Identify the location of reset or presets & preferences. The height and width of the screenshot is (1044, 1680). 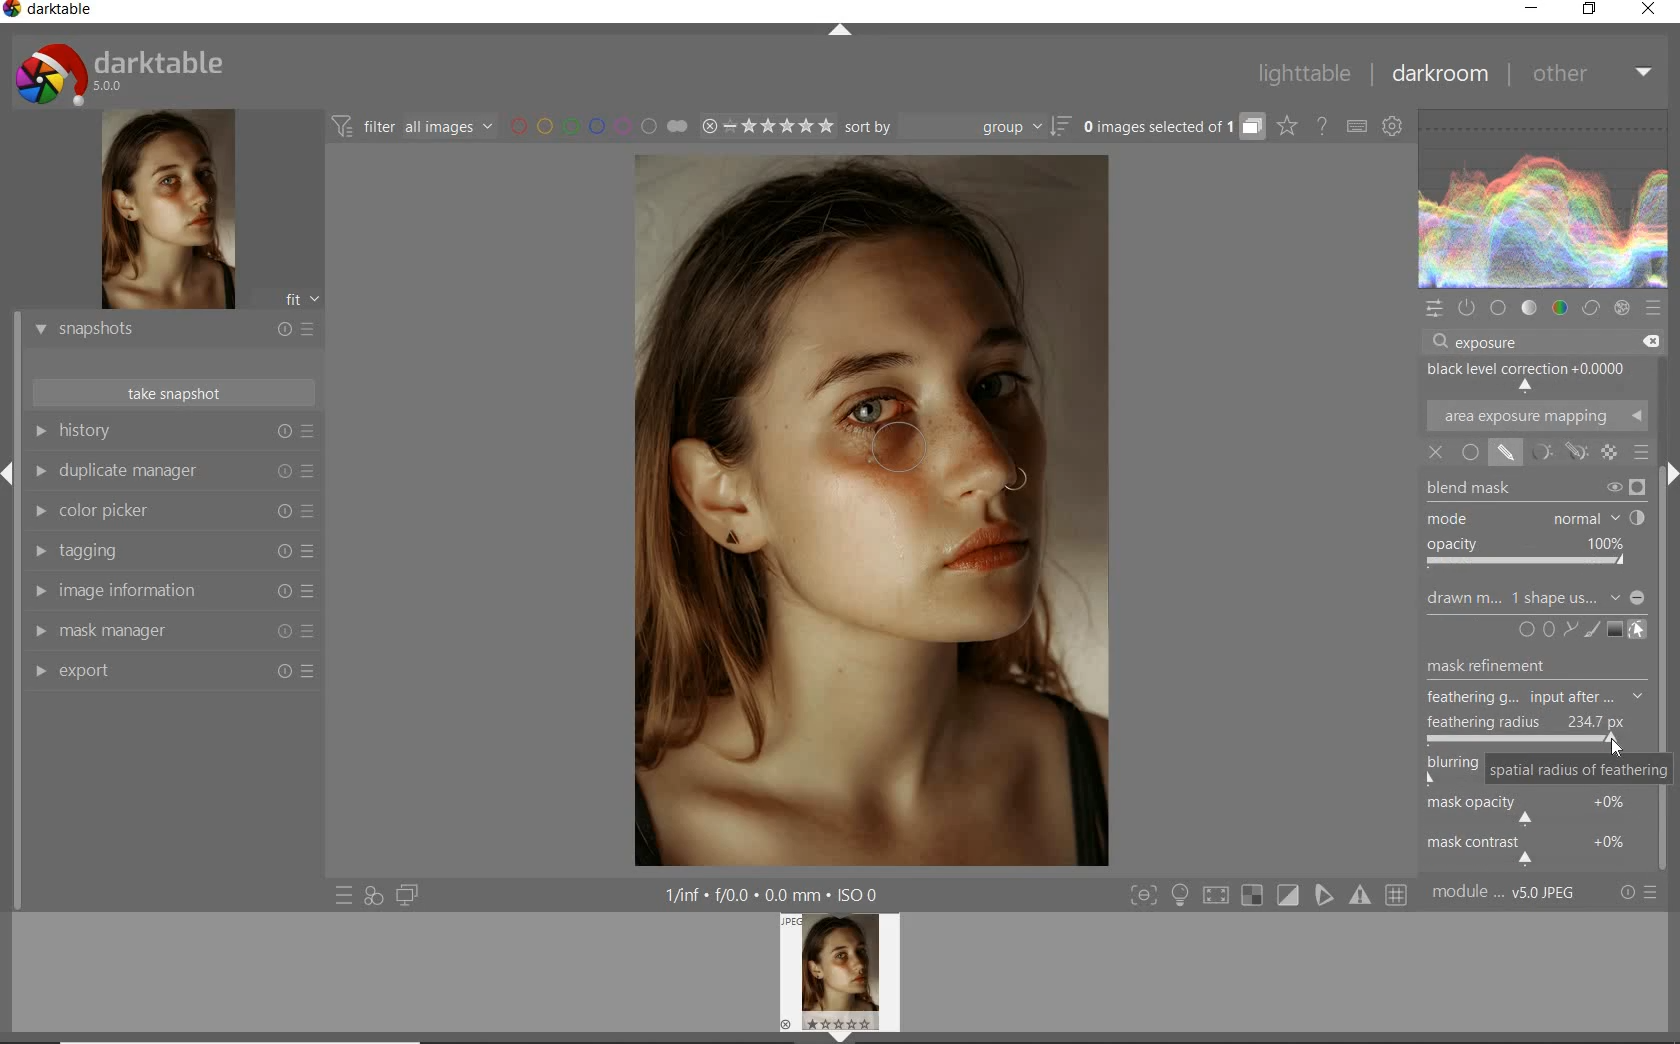
(1639, 895).